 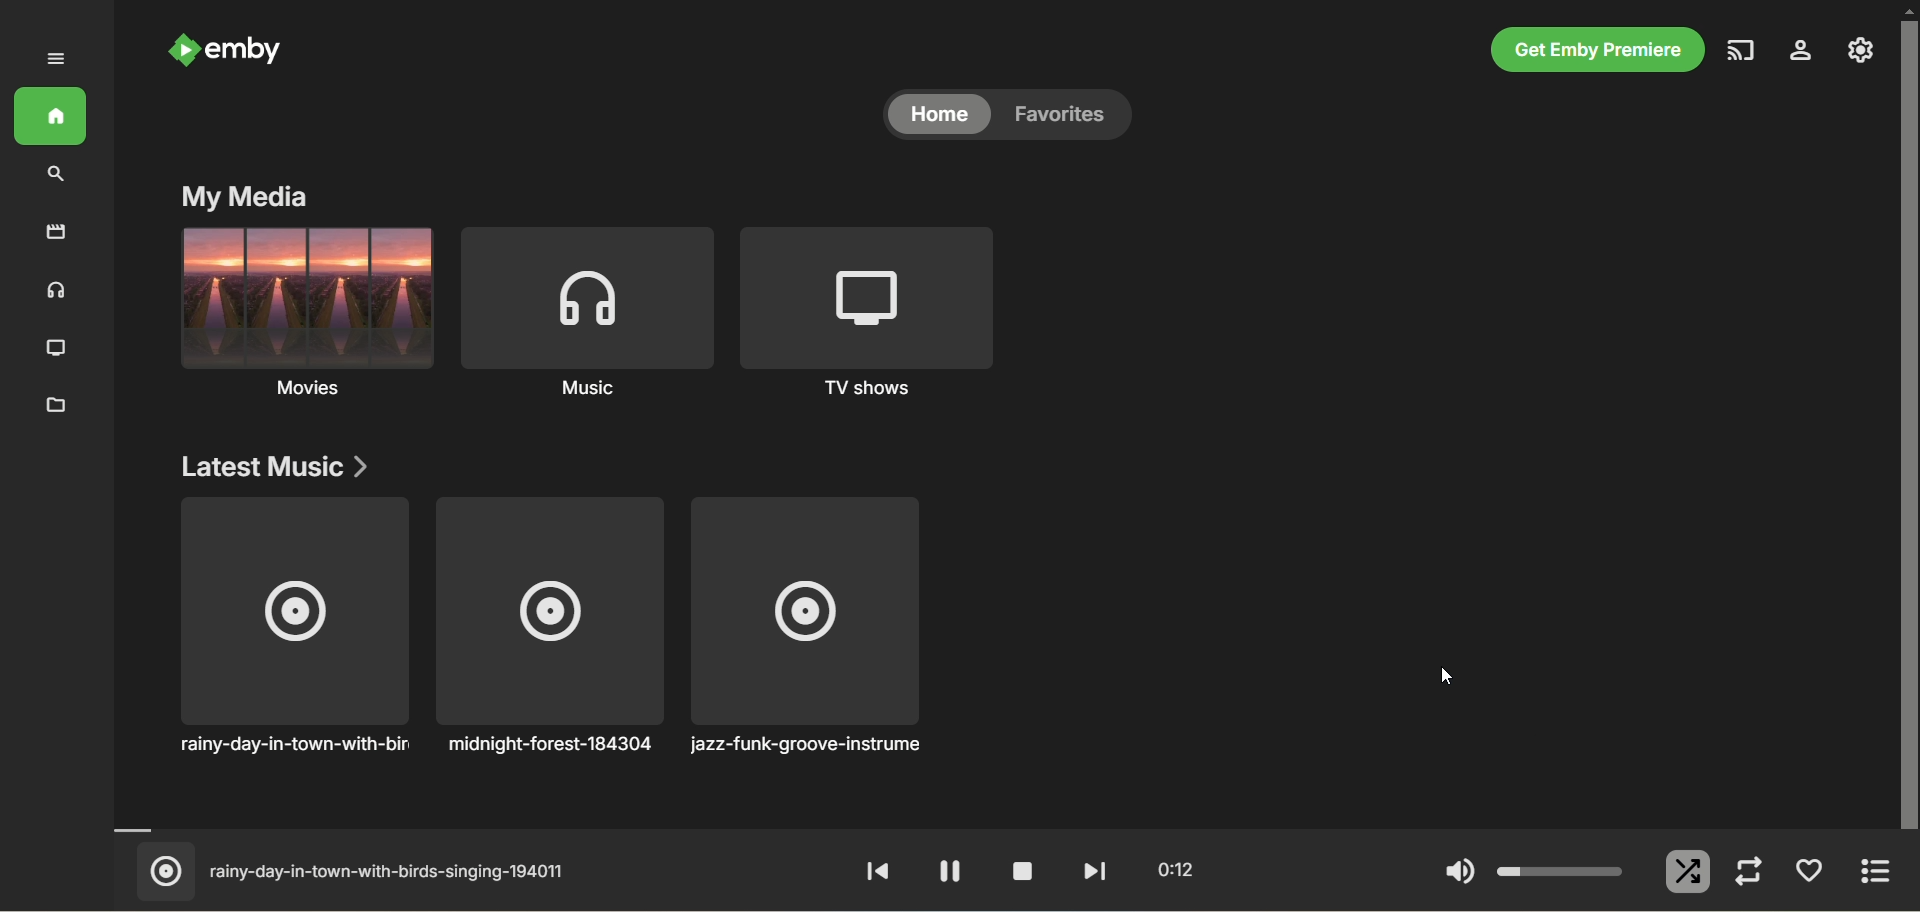 I want to click on repeat mode, so click(x=1747, y=870).